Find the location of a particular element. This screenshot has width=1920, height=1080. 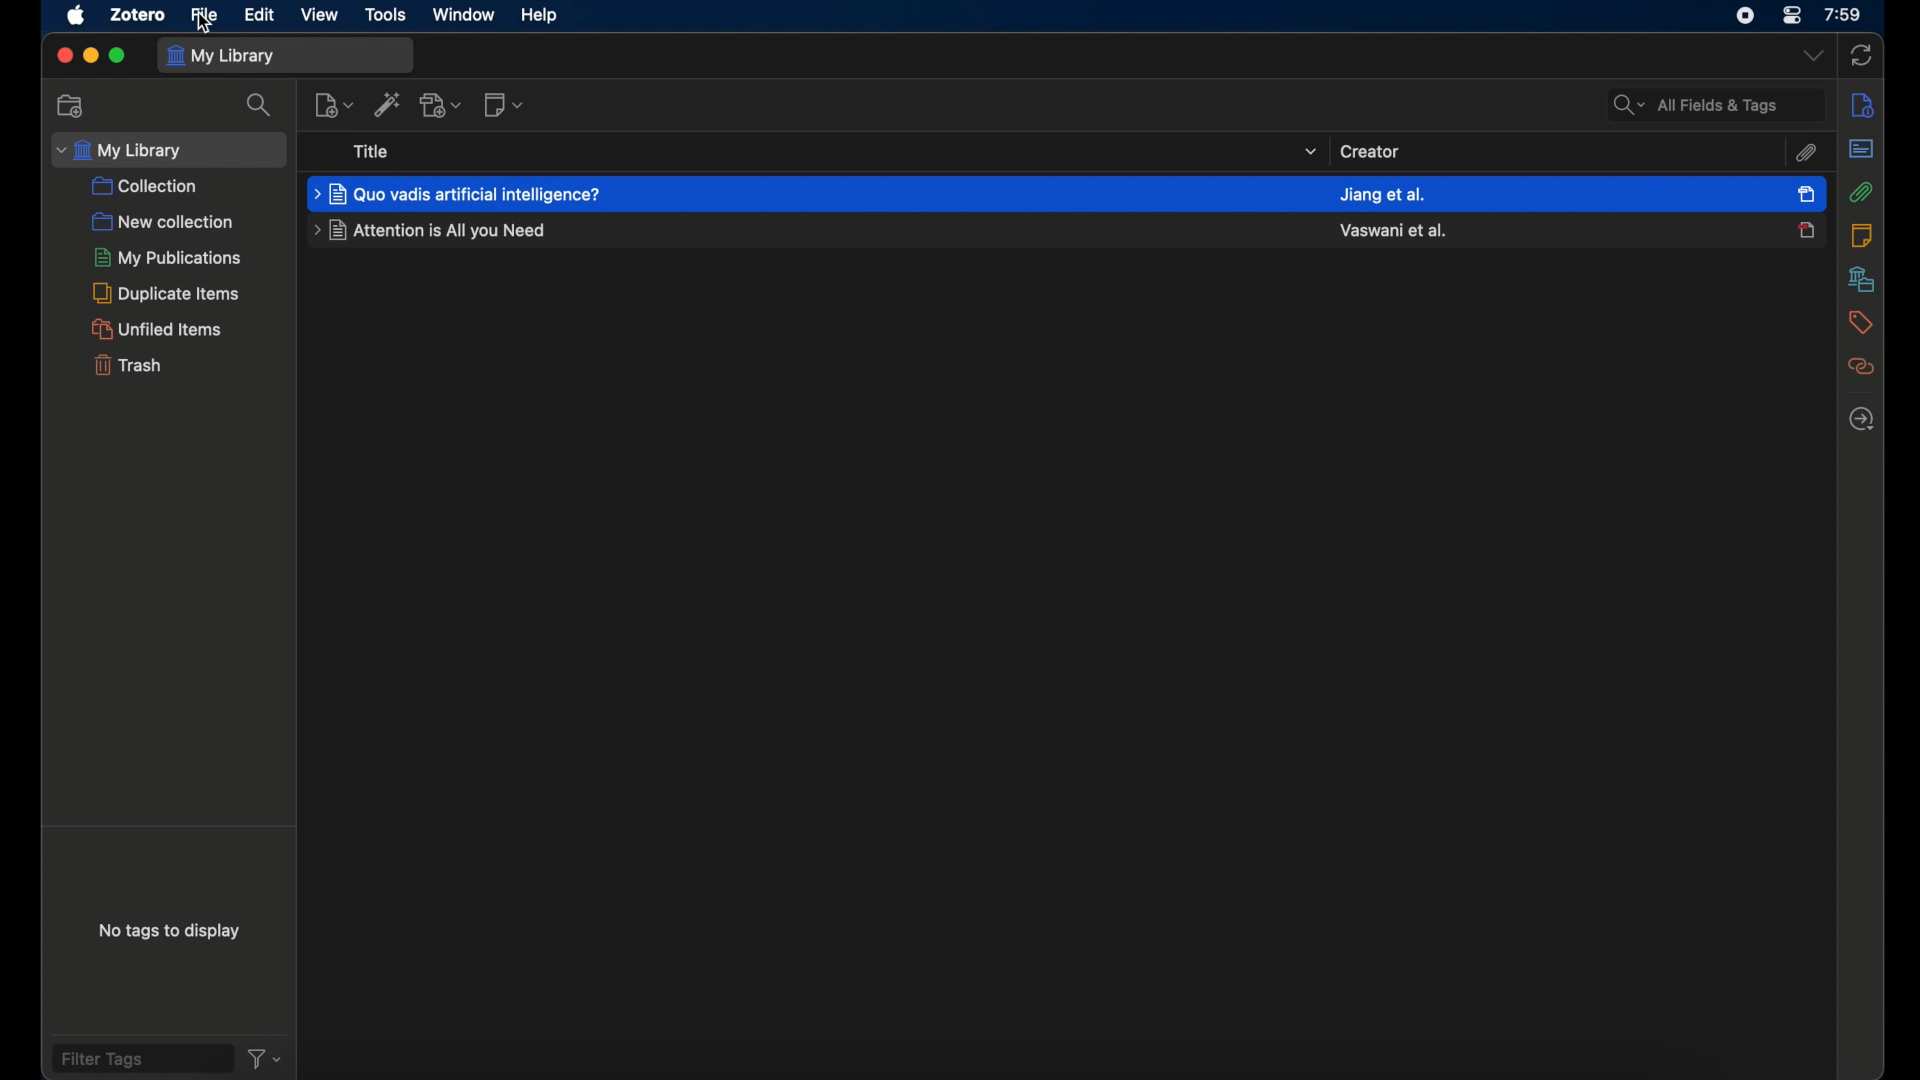

attachments is located at coordinates (1861, 192).